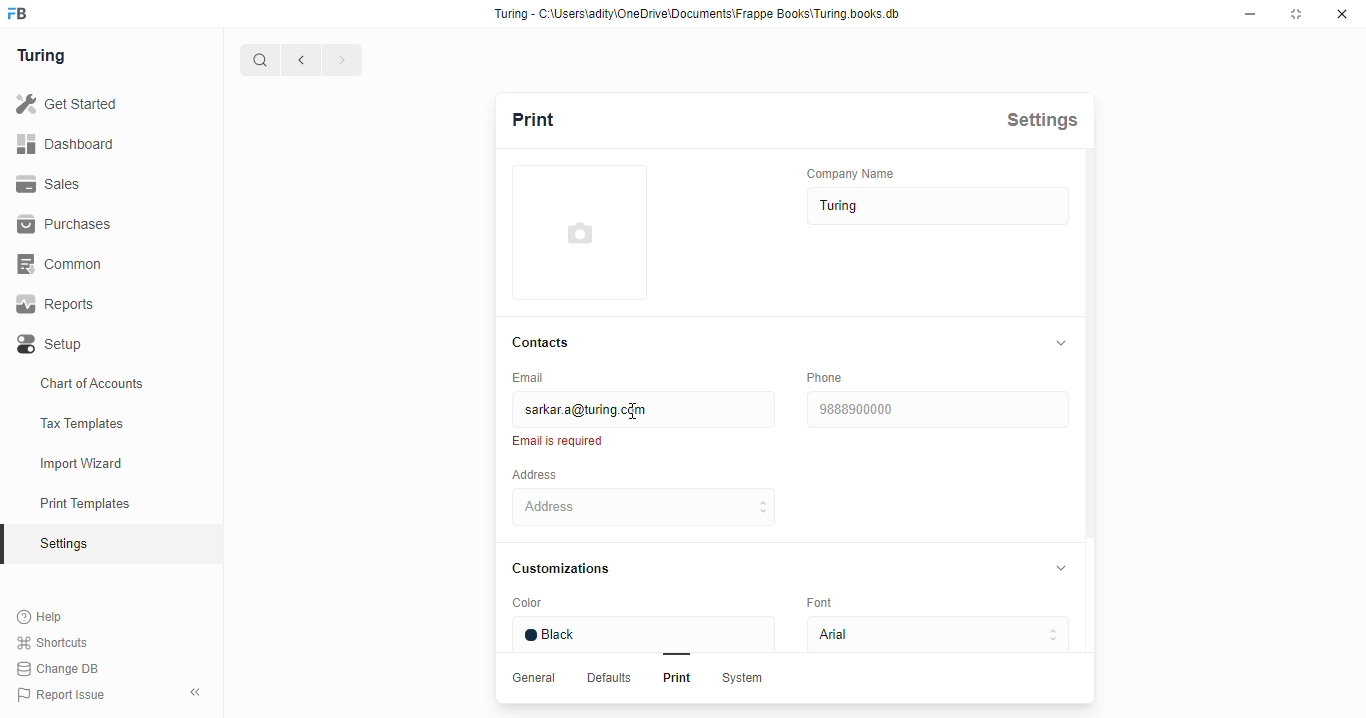  What do you see at coordinates (197, 689) in the screenshot?
I see `collapse` at bounding box center [197, 689].